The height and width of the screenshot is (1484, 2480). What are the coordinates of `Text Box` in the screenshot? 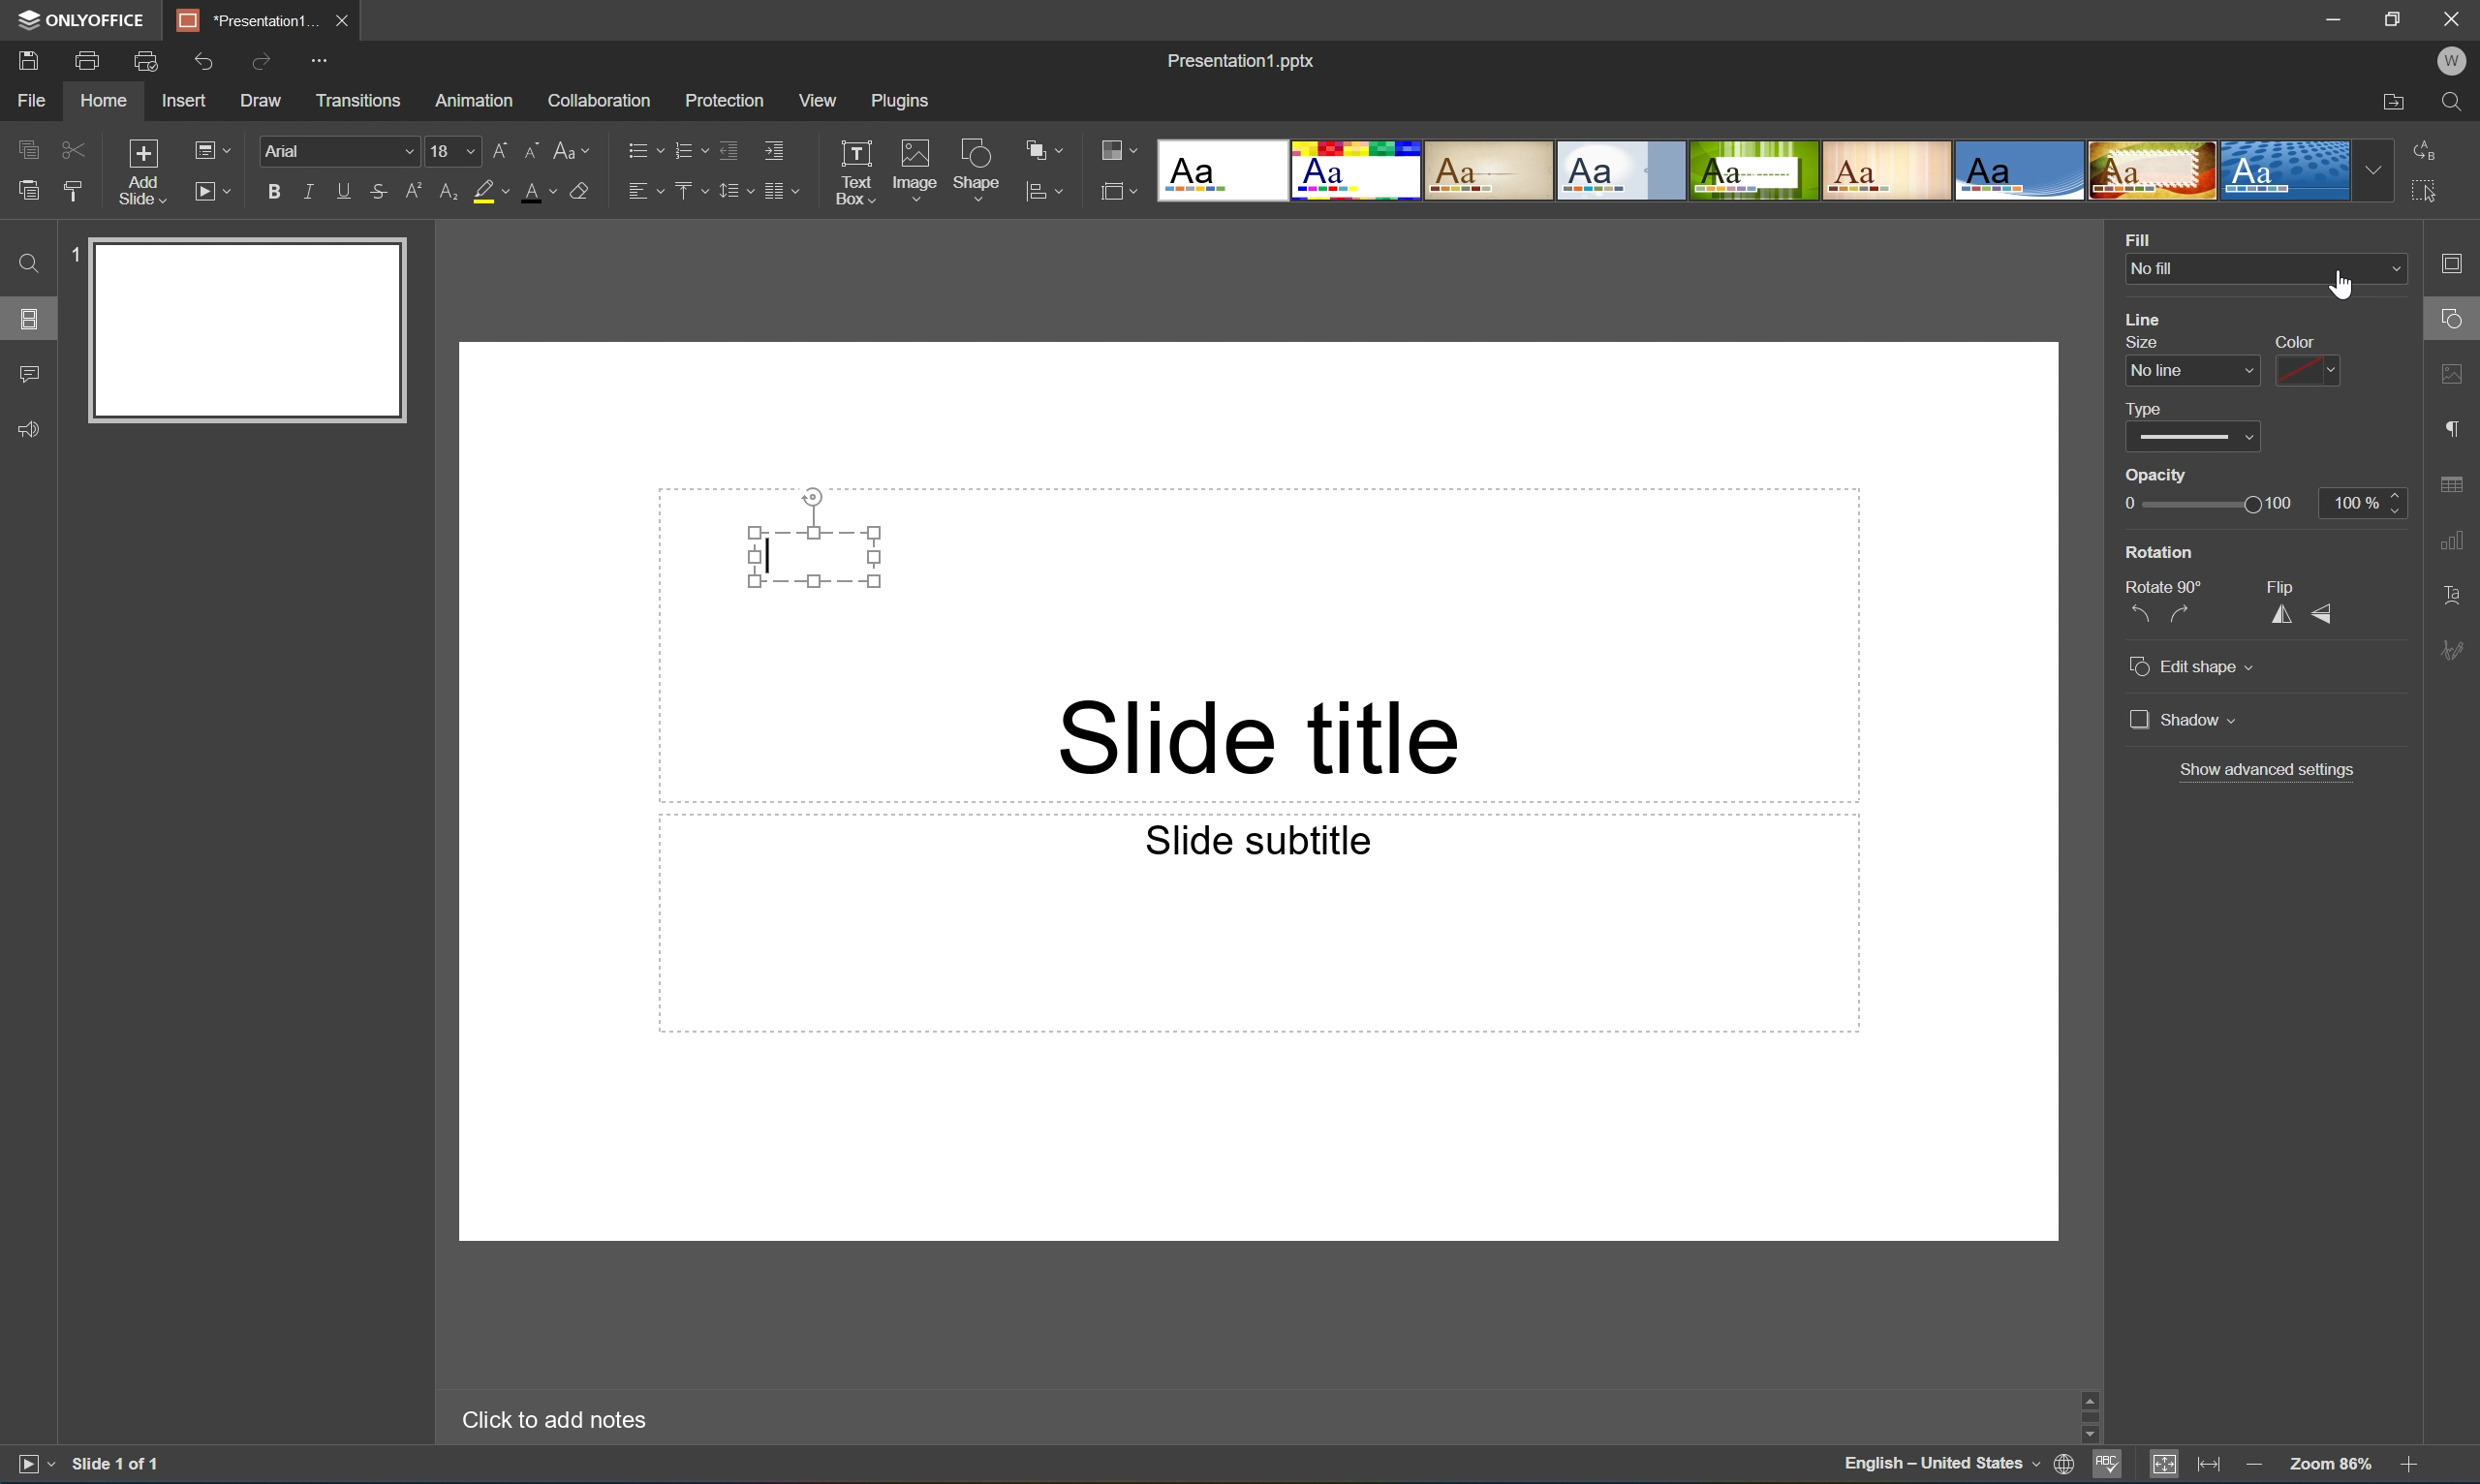 It's located at (815, 555).